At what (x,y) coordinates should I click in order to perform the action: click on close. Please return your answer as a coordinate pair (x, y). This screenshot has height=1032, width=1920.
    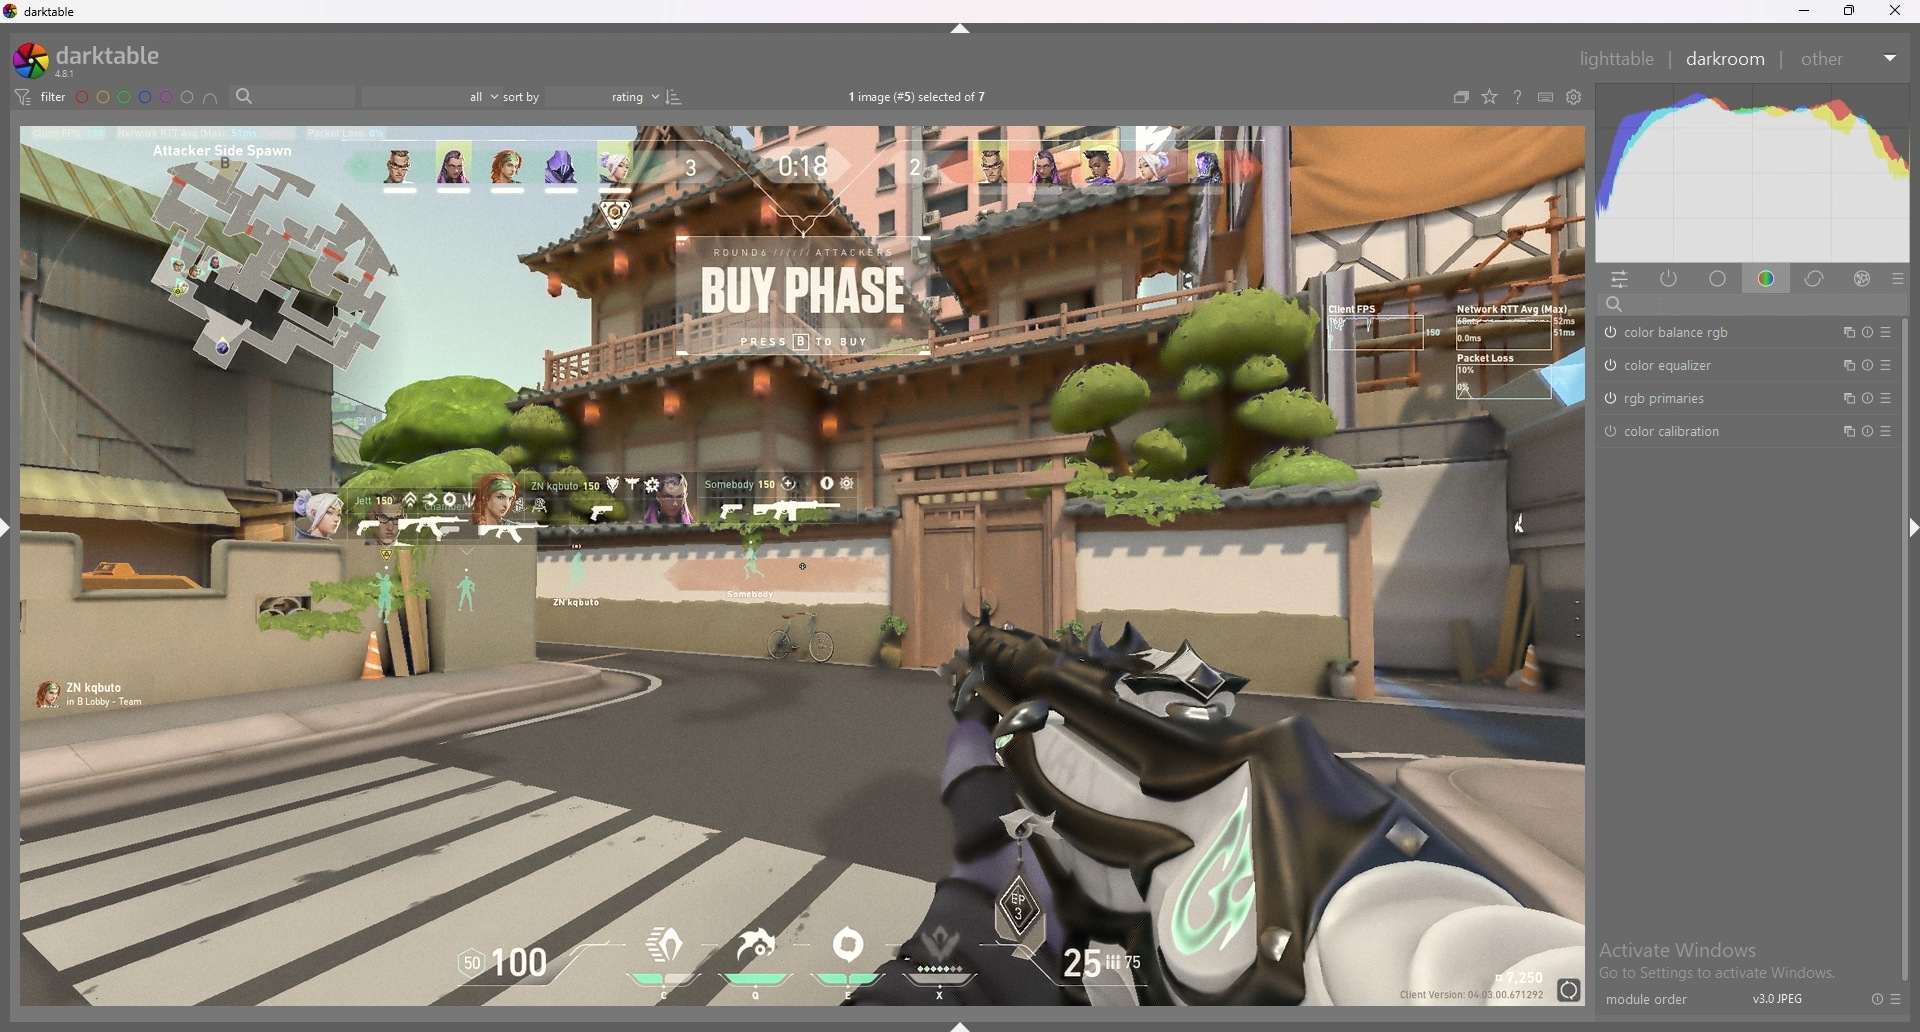
    Looking at the image, I should click on (1895, 12).